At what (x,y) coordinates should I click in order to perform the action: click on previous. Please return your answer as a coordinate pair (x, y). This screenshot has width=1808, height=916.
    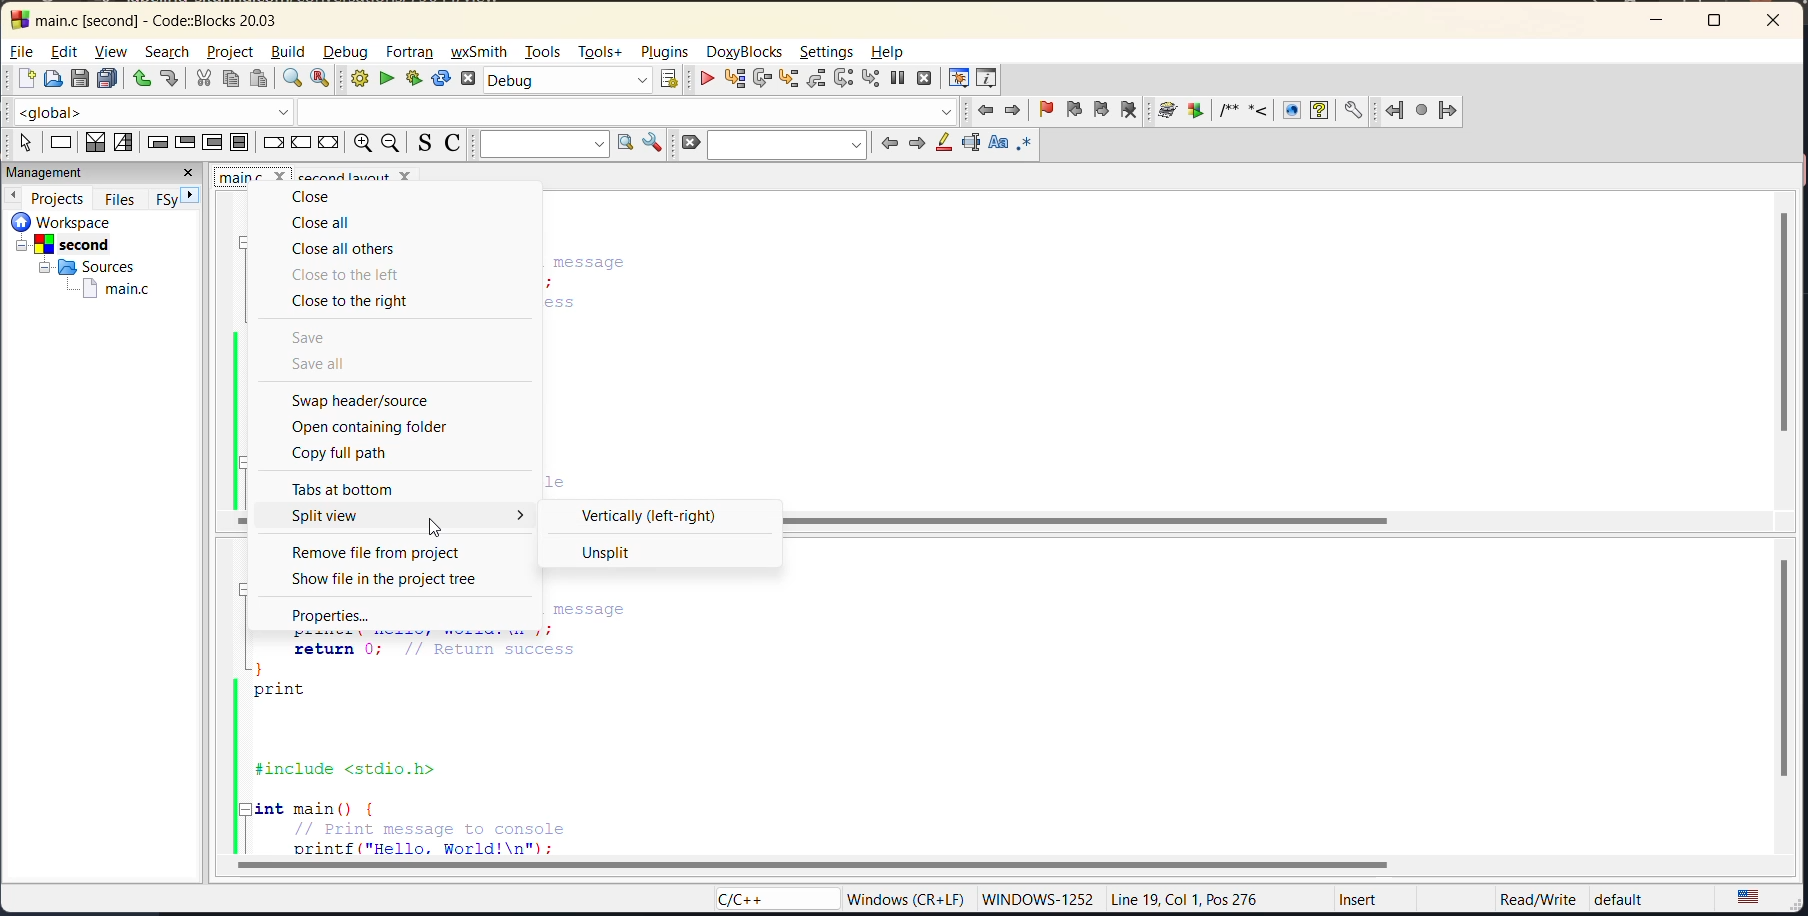
    Looking at the image, I should click on (15, 196).